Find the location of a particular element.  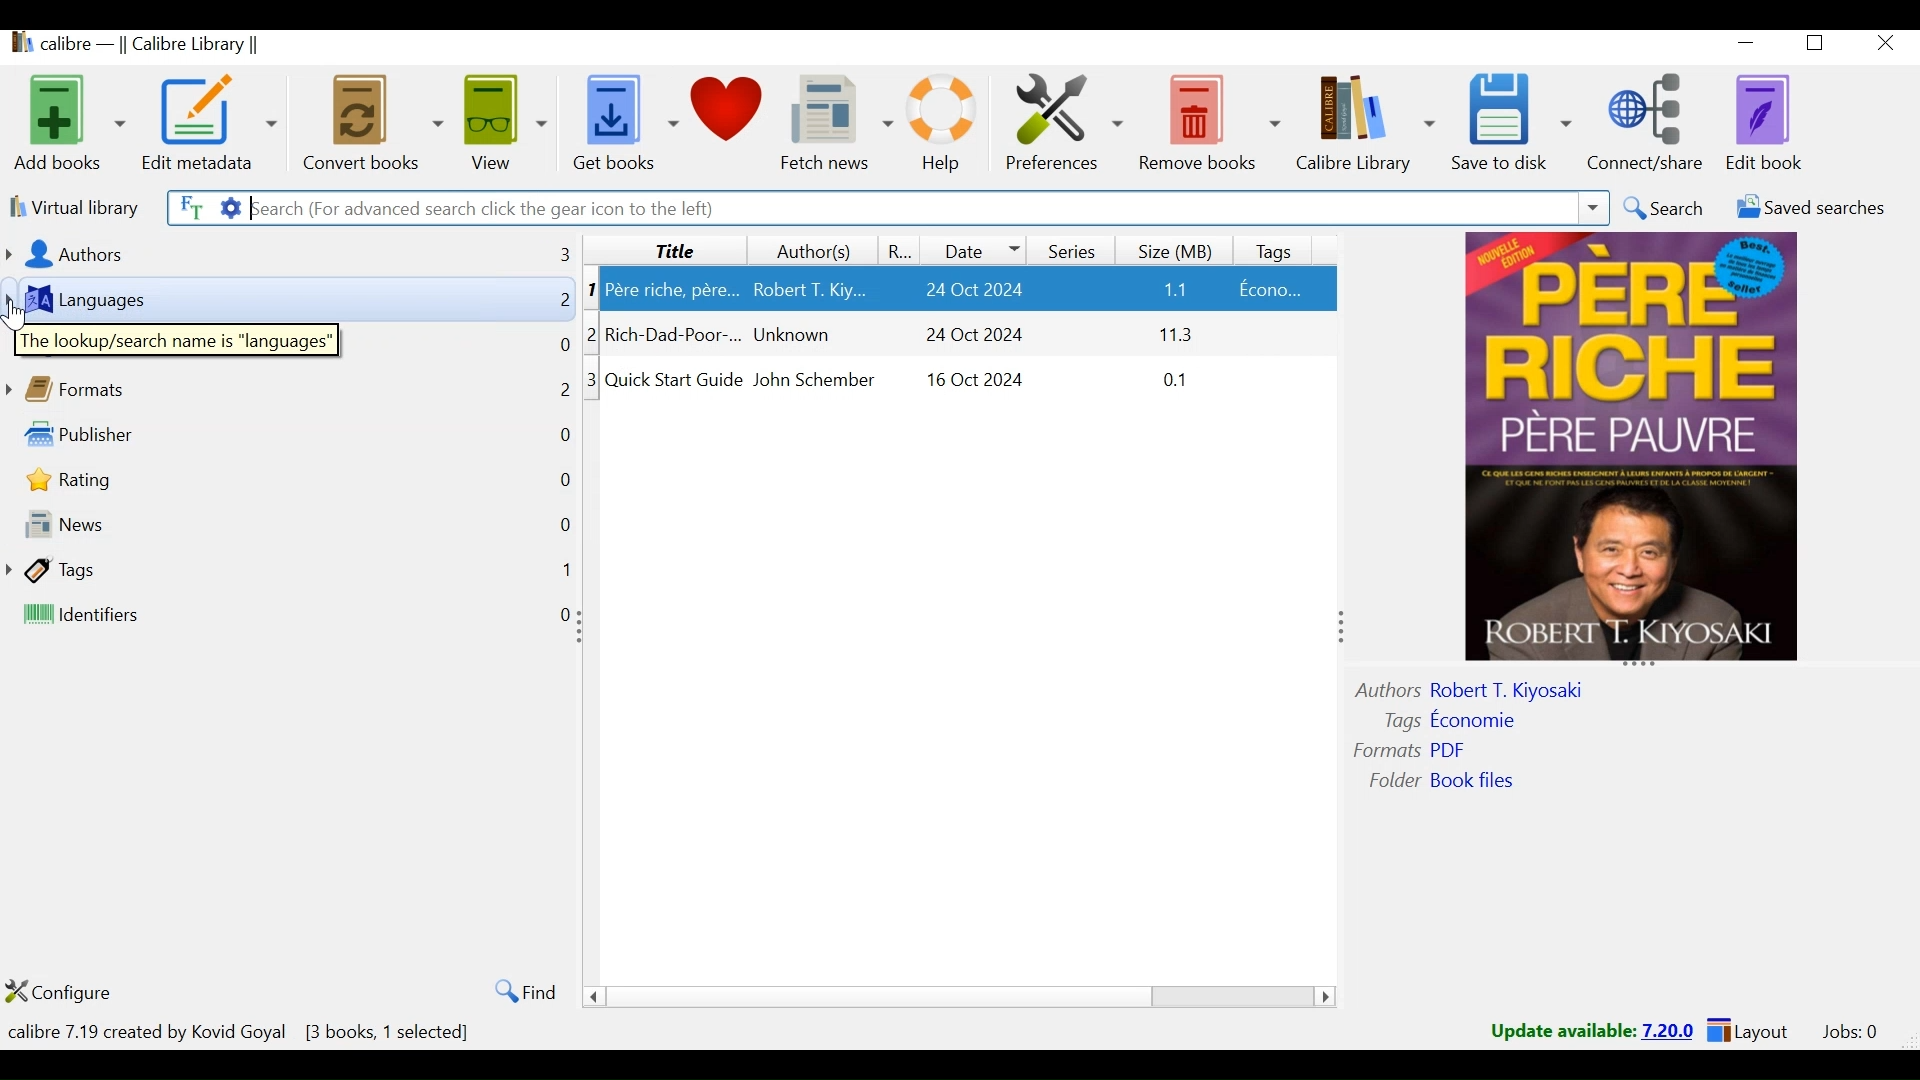

update available is located at coordinates (1562, 1031).